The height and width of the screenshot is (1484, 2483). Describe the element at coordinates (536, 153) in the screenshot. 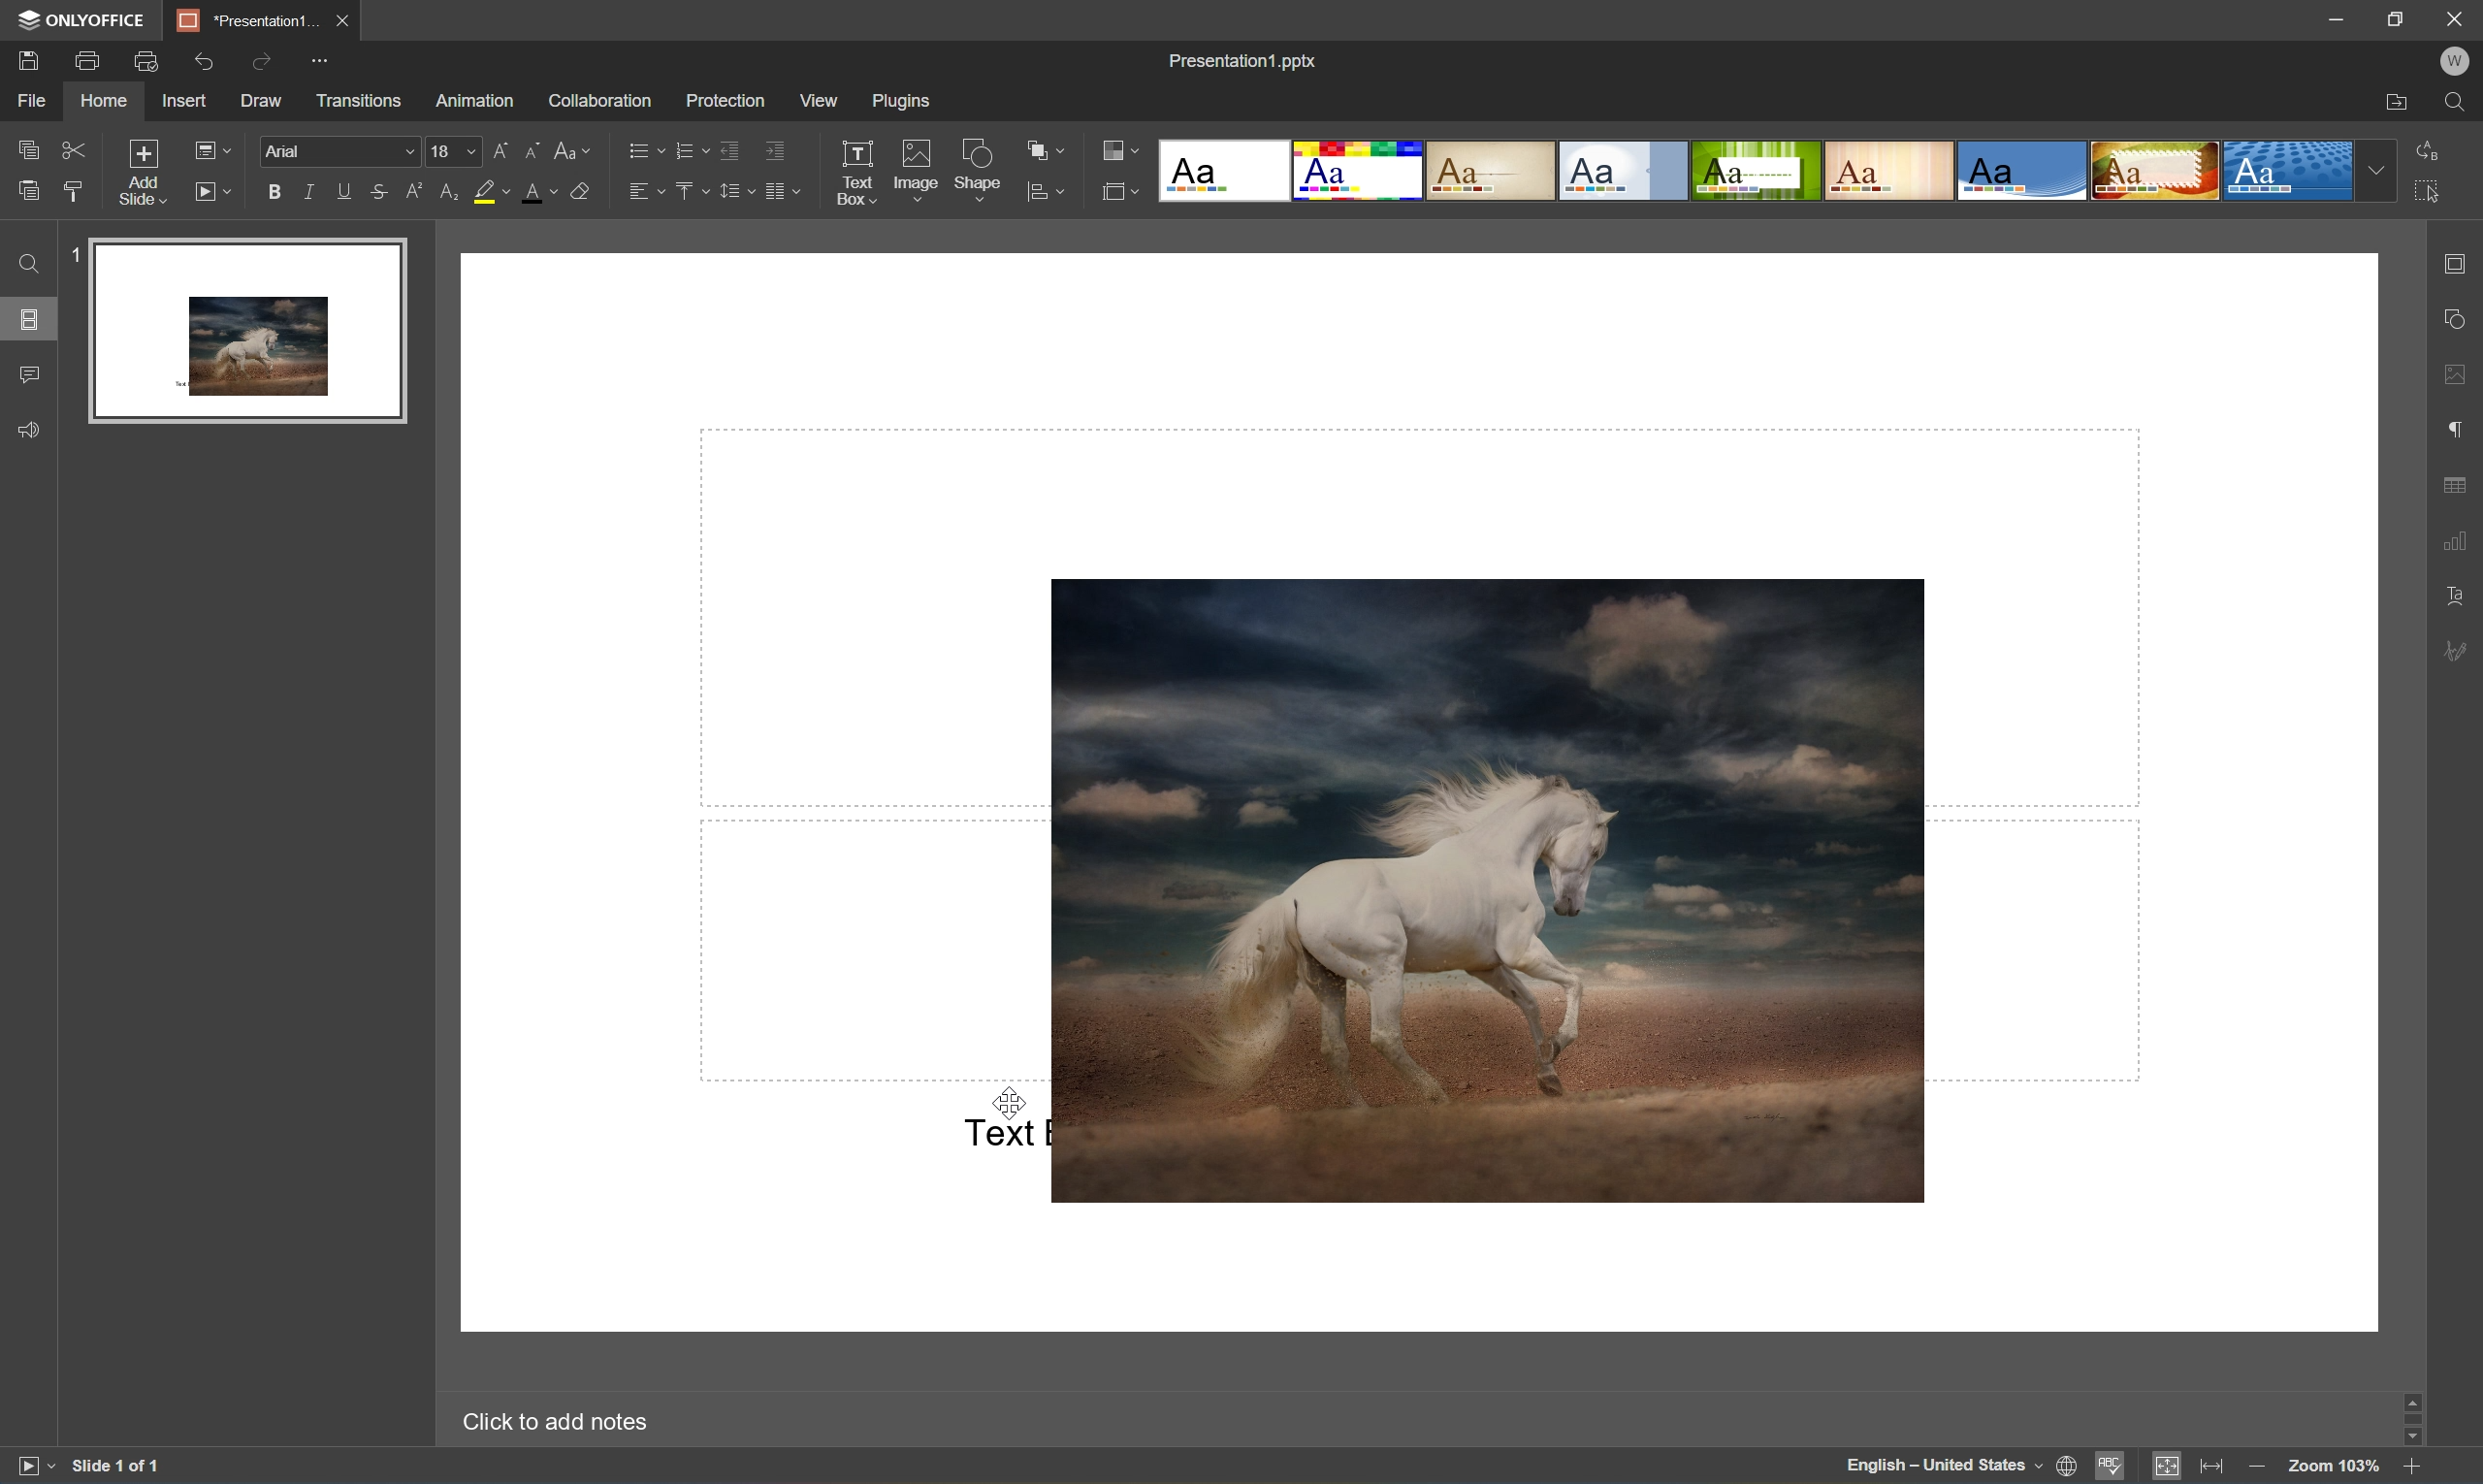

I see `Decrement font size` at that location.